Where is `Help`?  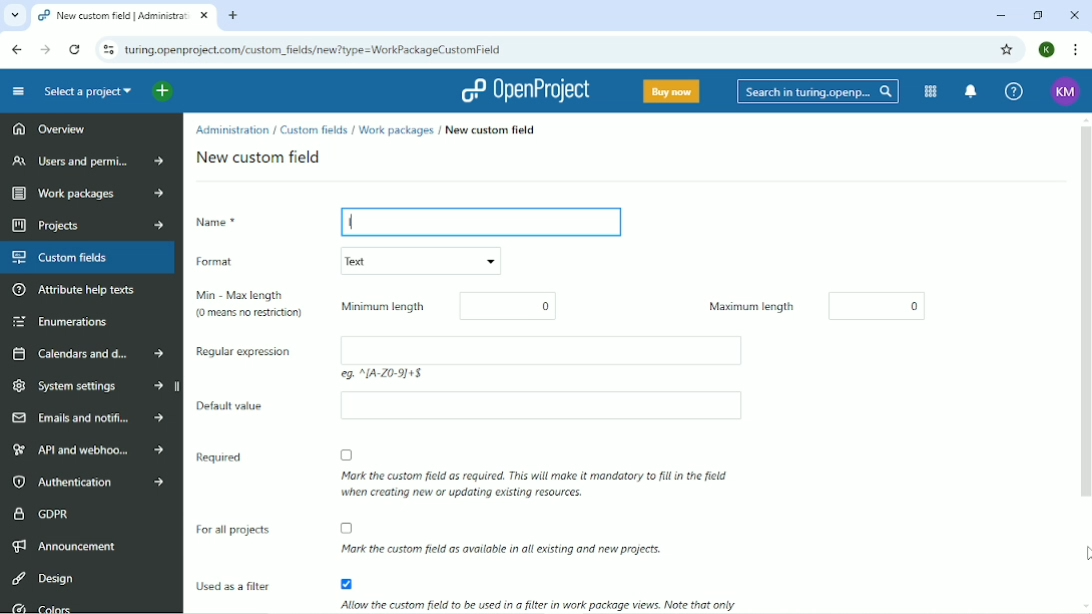
Help is located at coordinates (1013, 92).